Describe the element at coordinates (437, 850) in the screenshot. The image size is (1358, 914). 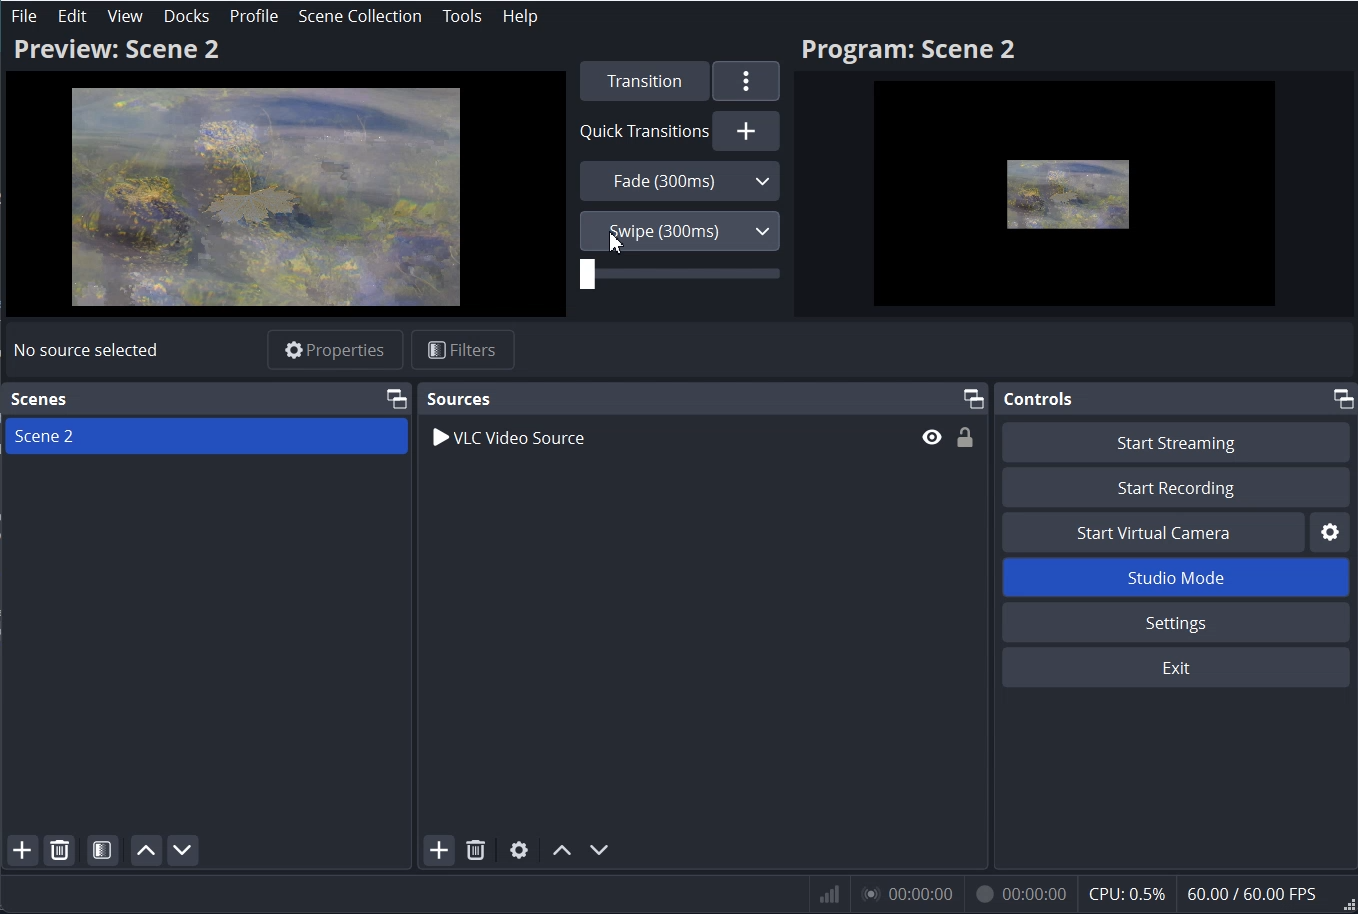
I see `Add Source` at that location.